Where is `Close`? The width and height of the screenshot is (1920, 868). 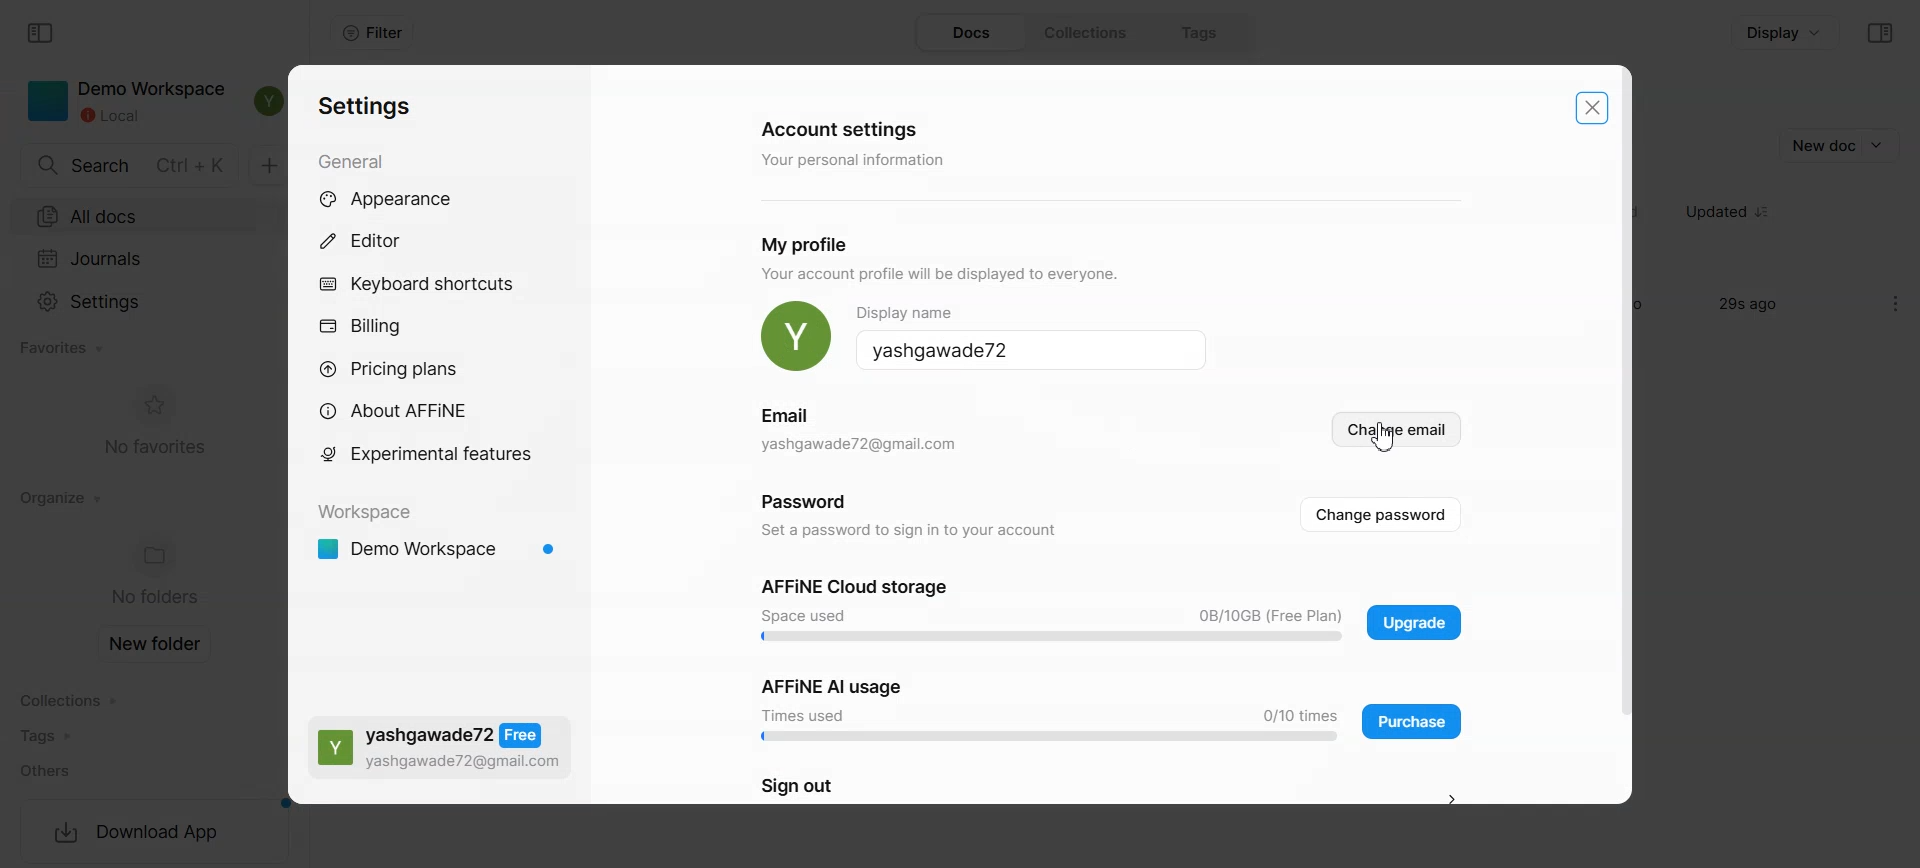
Close is located at coordinates (1588, 109).